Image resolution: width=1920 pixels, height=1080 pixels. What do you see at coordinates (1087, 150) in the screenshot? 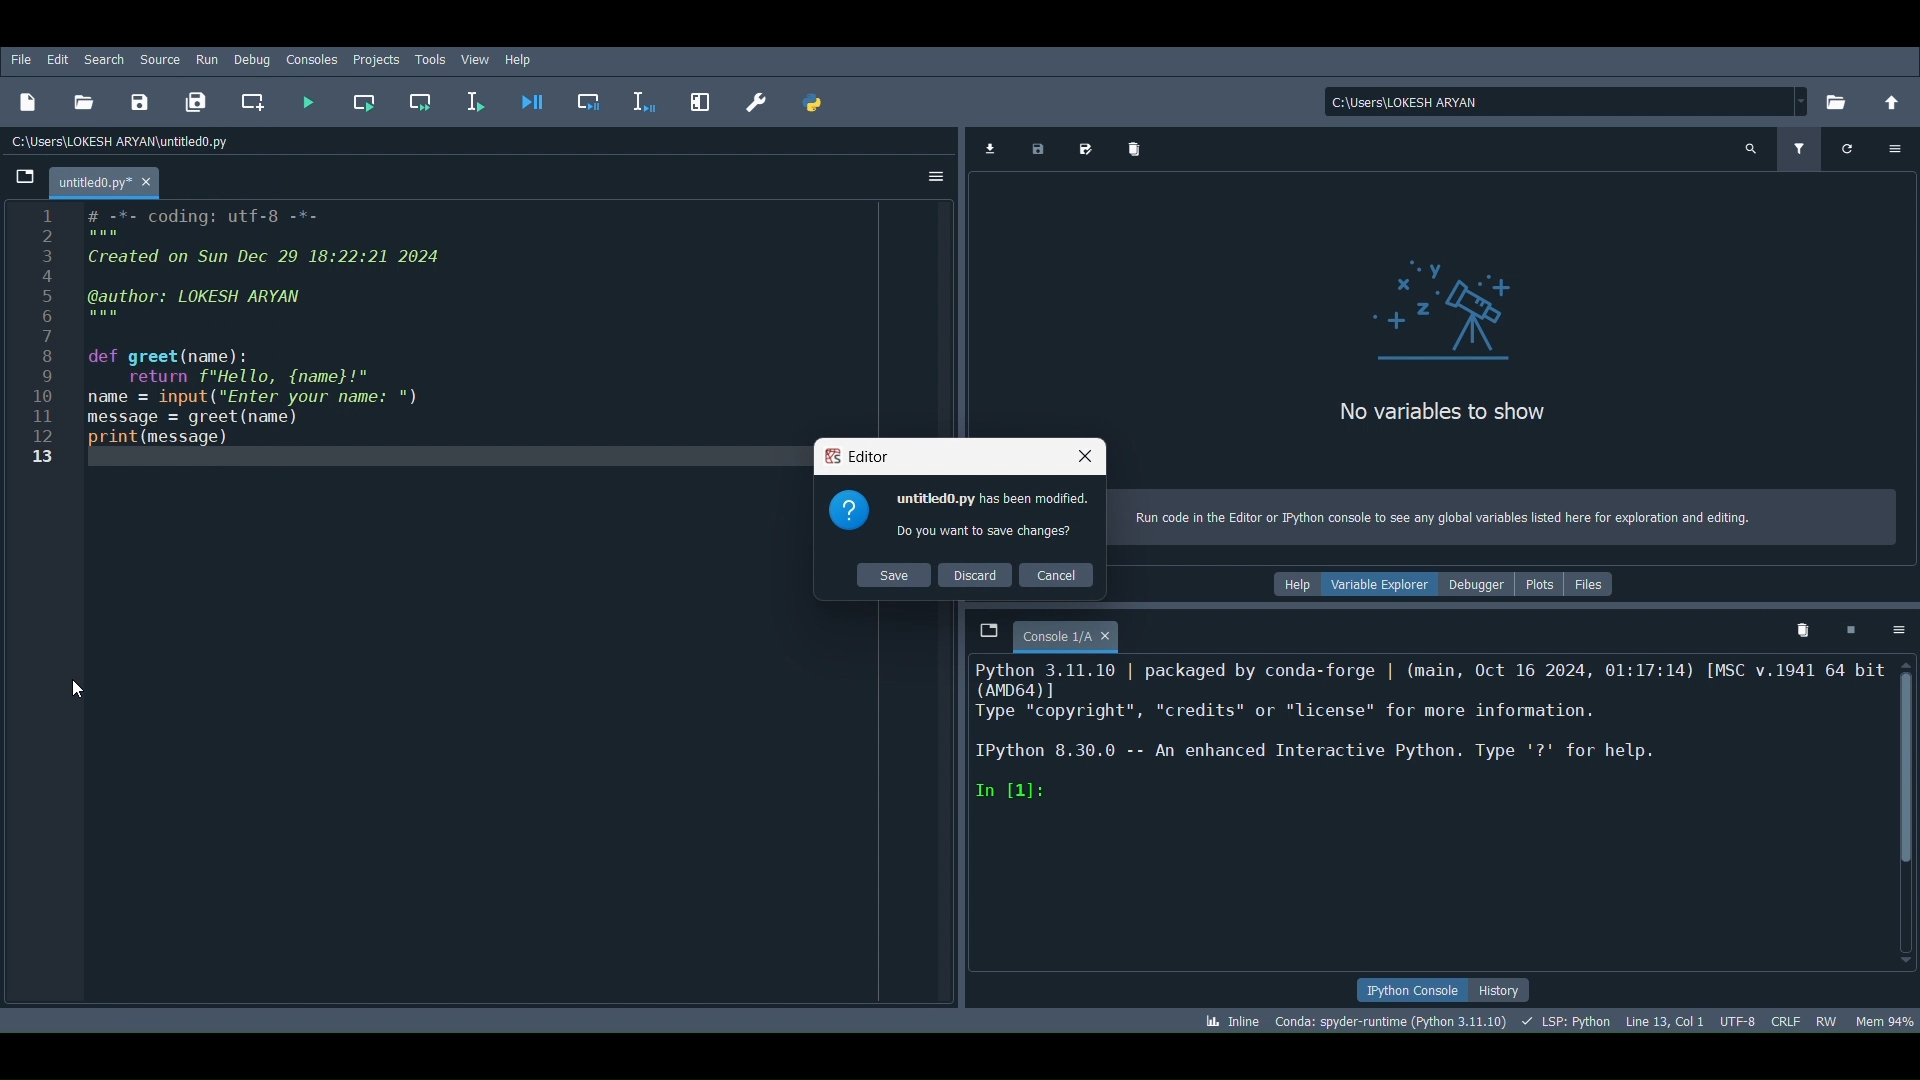
I see `Save data as` at bounding box center [1087, 150].